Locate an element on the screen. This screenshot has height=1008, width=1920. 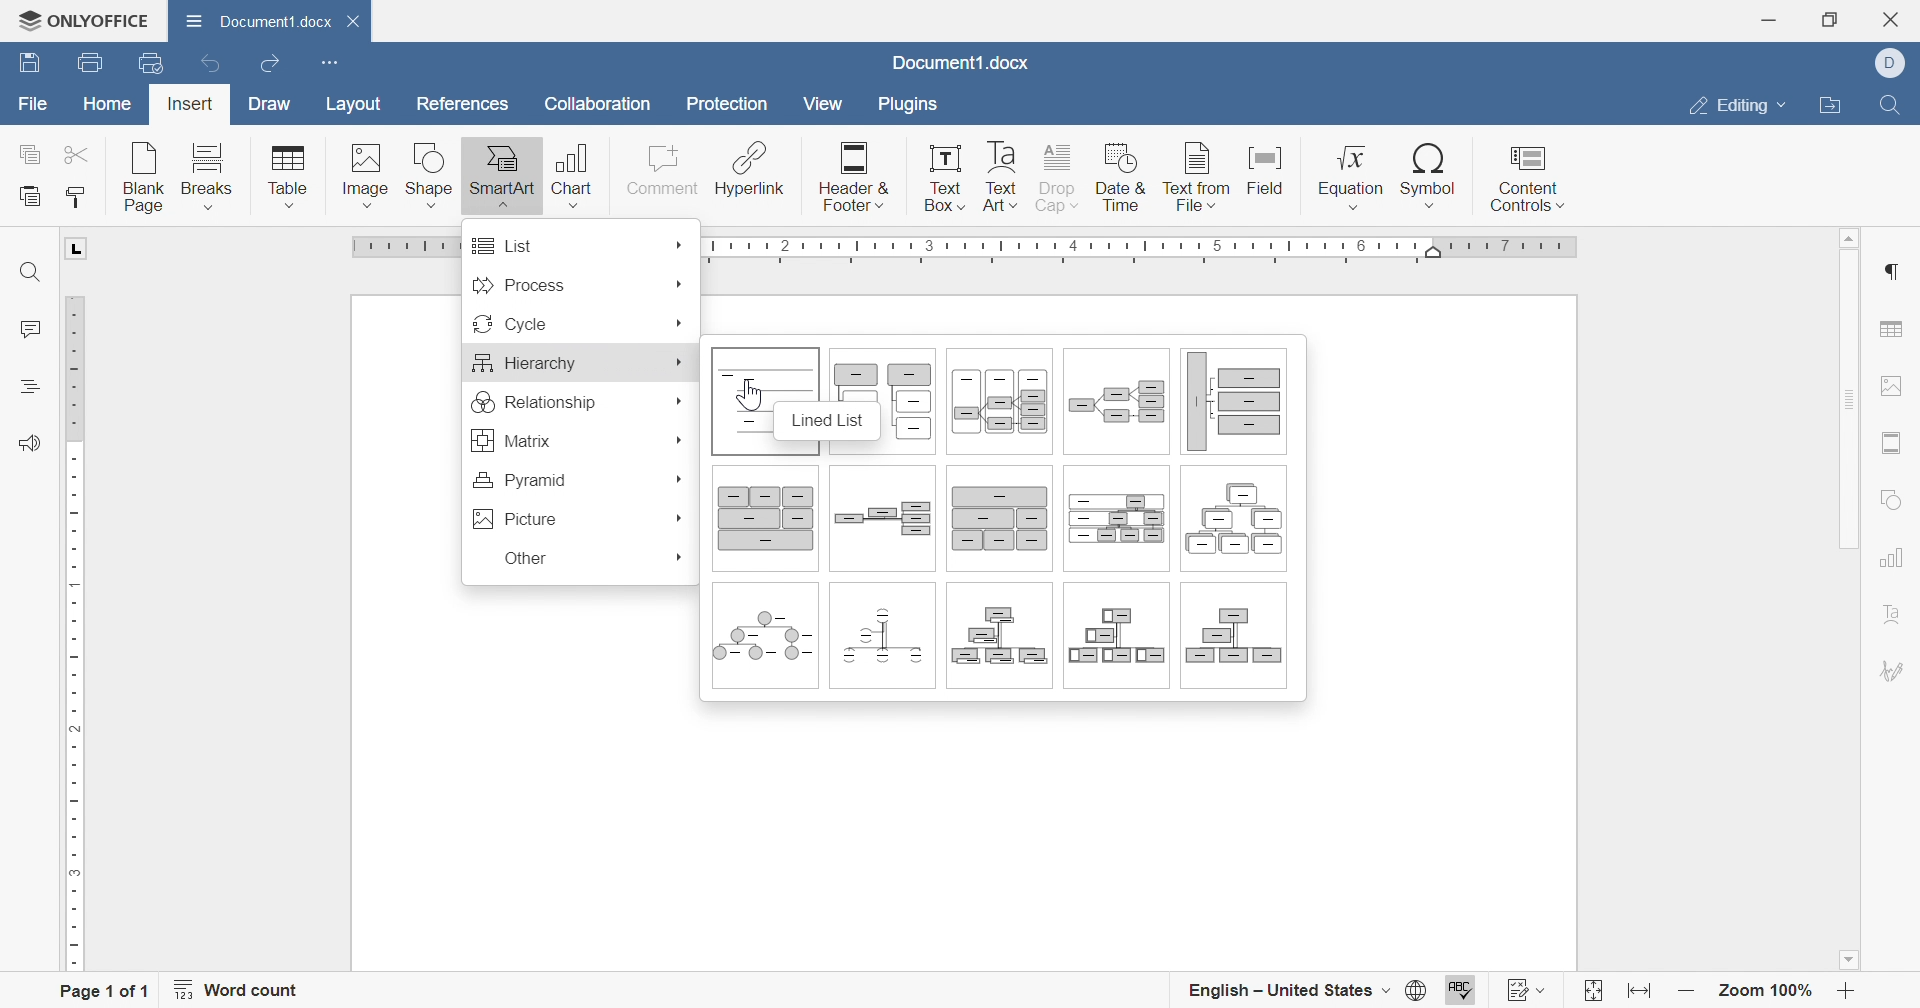
Text art is located at coordinates (1001, 179).